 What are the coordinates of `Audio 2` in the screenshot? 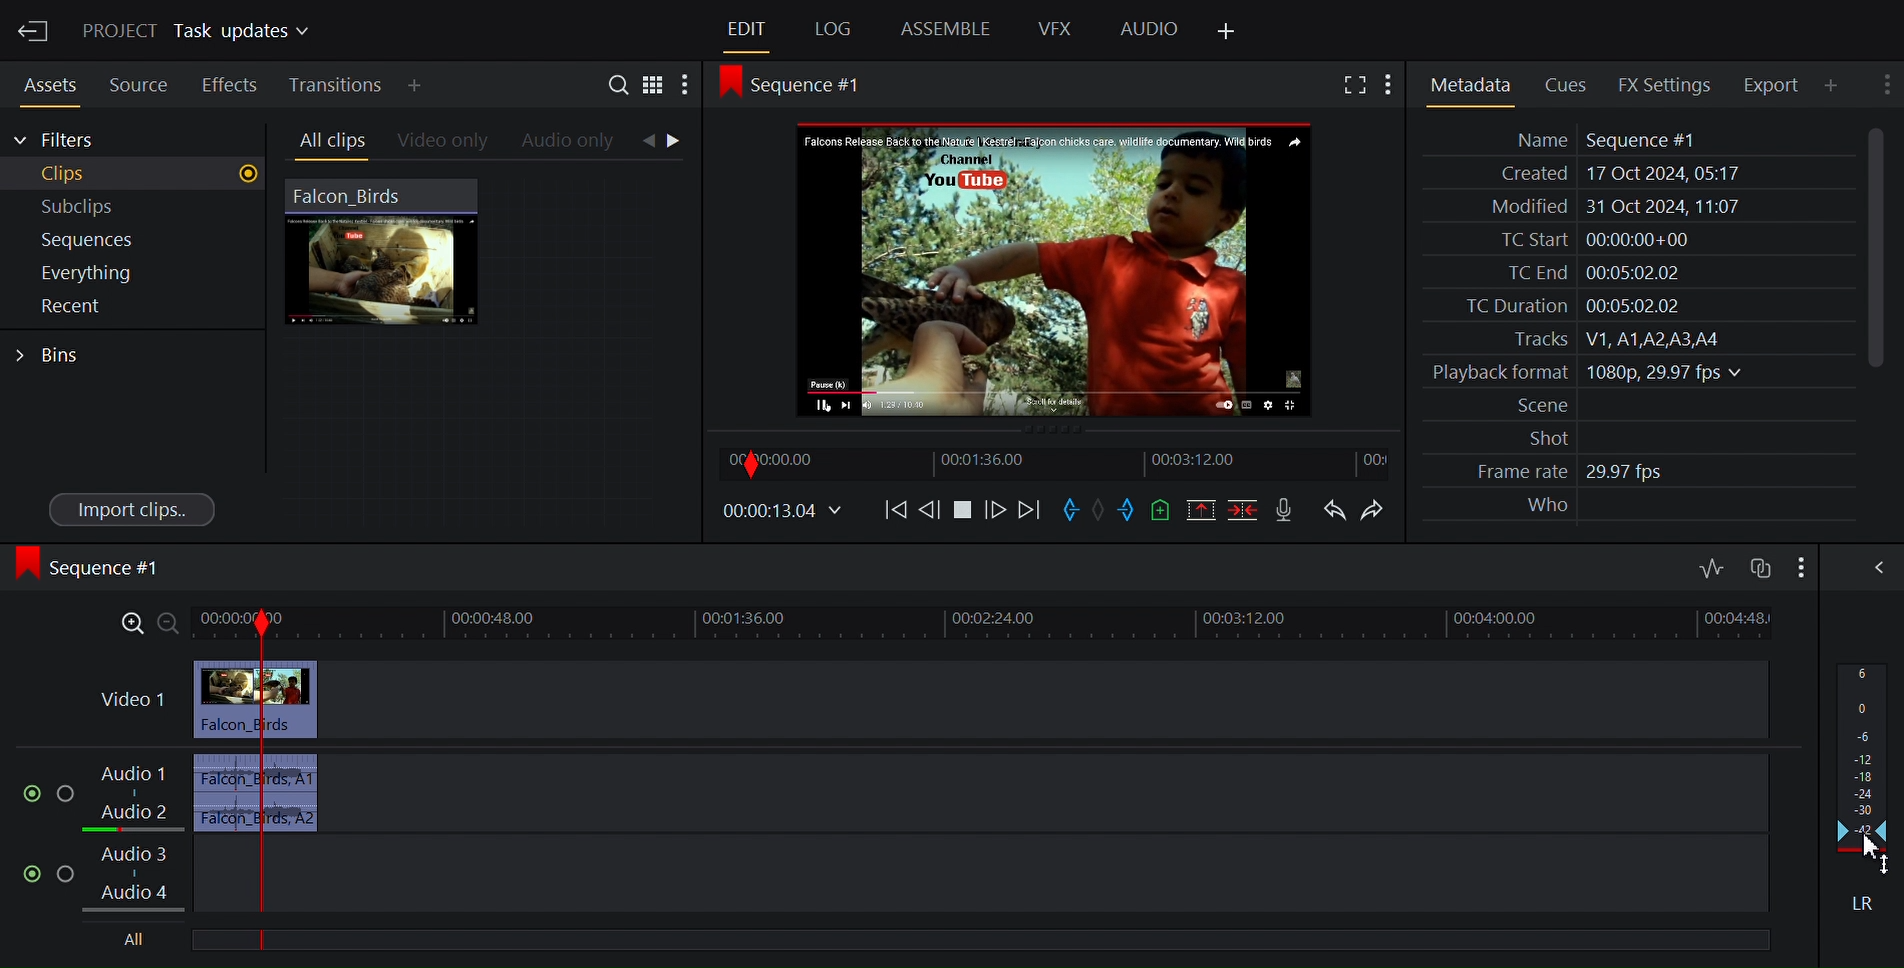 It's located at (131, 815).